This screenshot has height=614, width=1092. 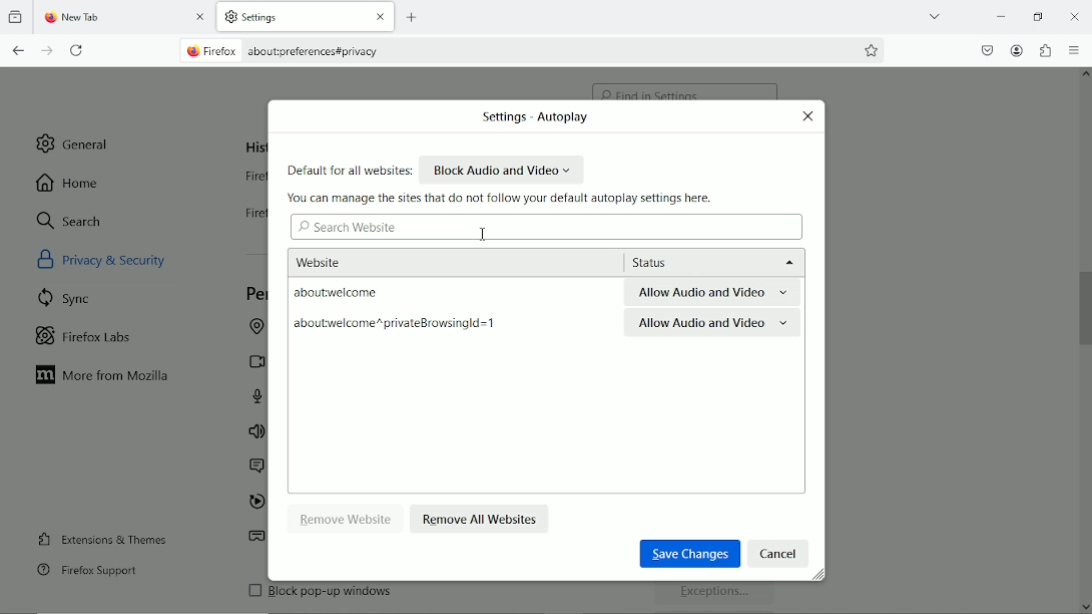 What do you see at coordinates (503, 198) in the screenshot?
I see `you can manage the sites that do not follow your default autoplay settings here.` at bounding box center [503, 198].